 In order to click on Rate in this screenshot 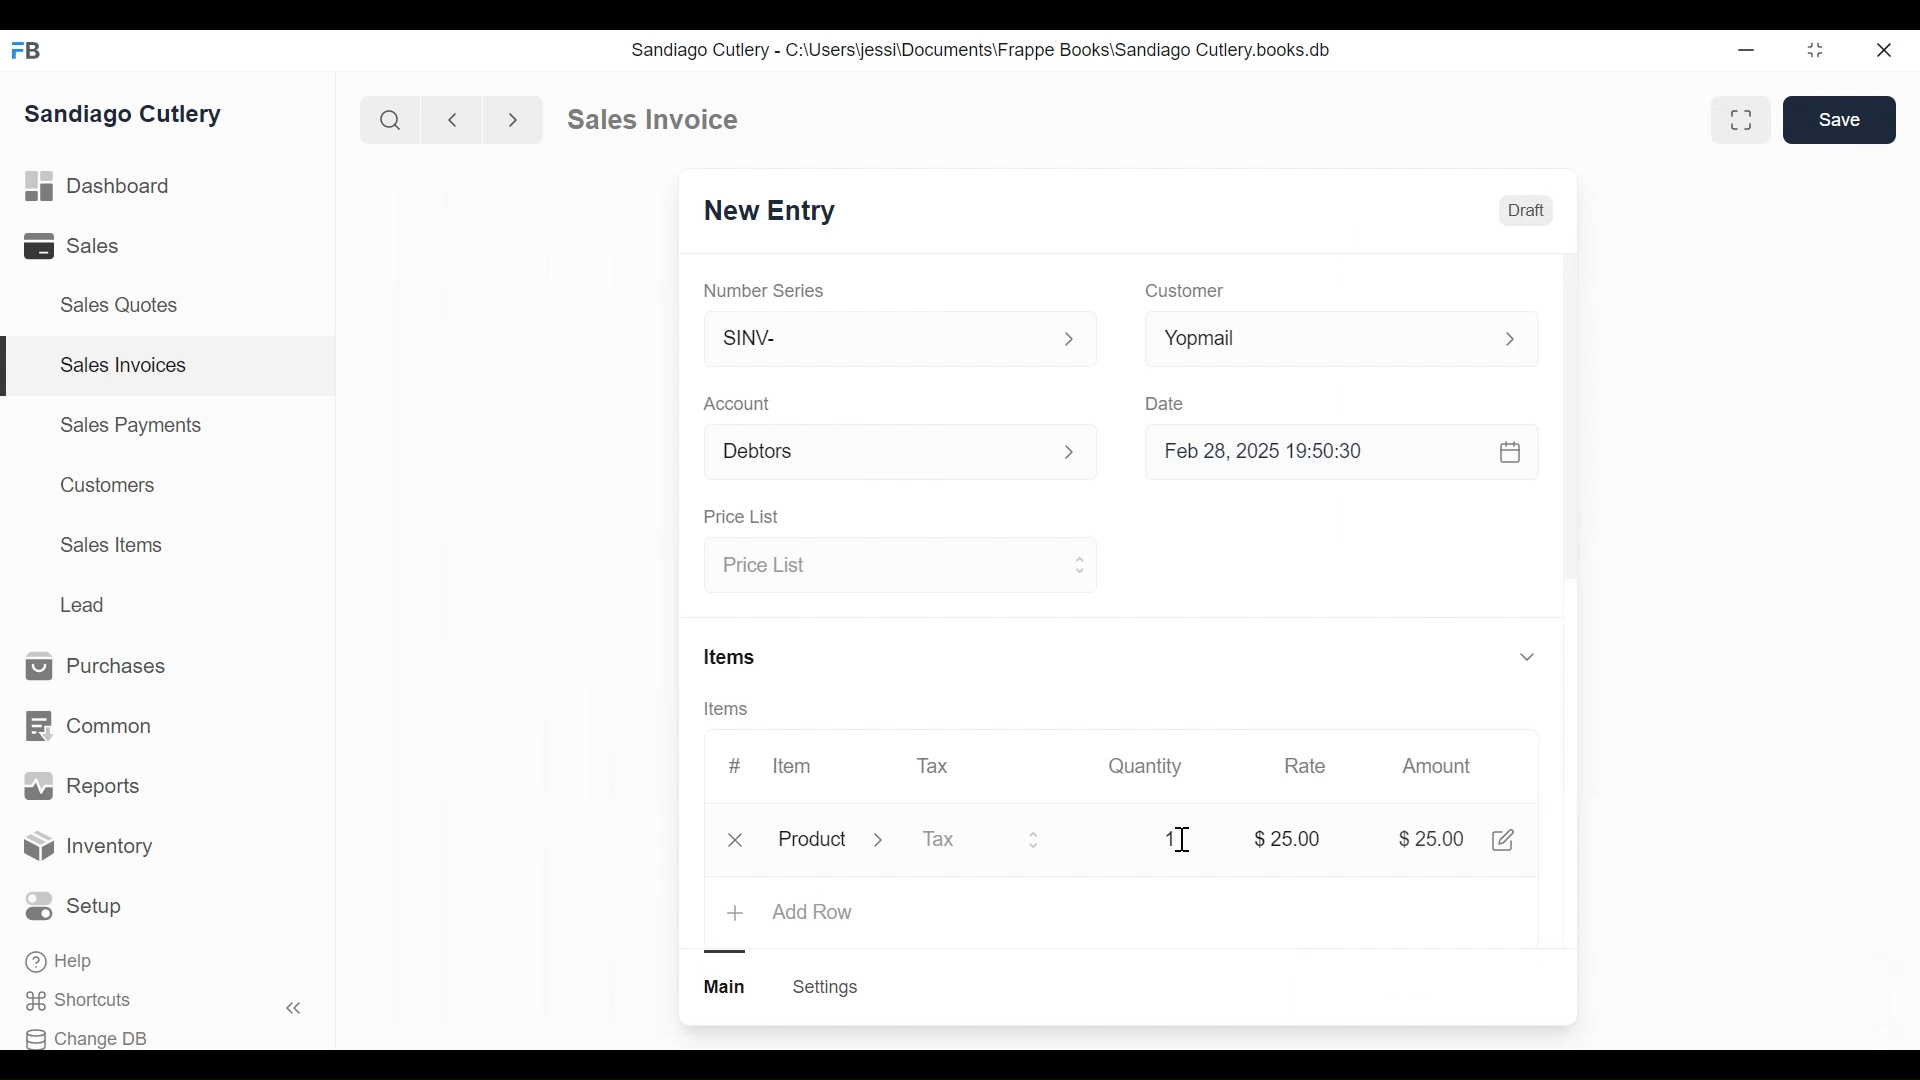, I will do `click(1305, 766)`.